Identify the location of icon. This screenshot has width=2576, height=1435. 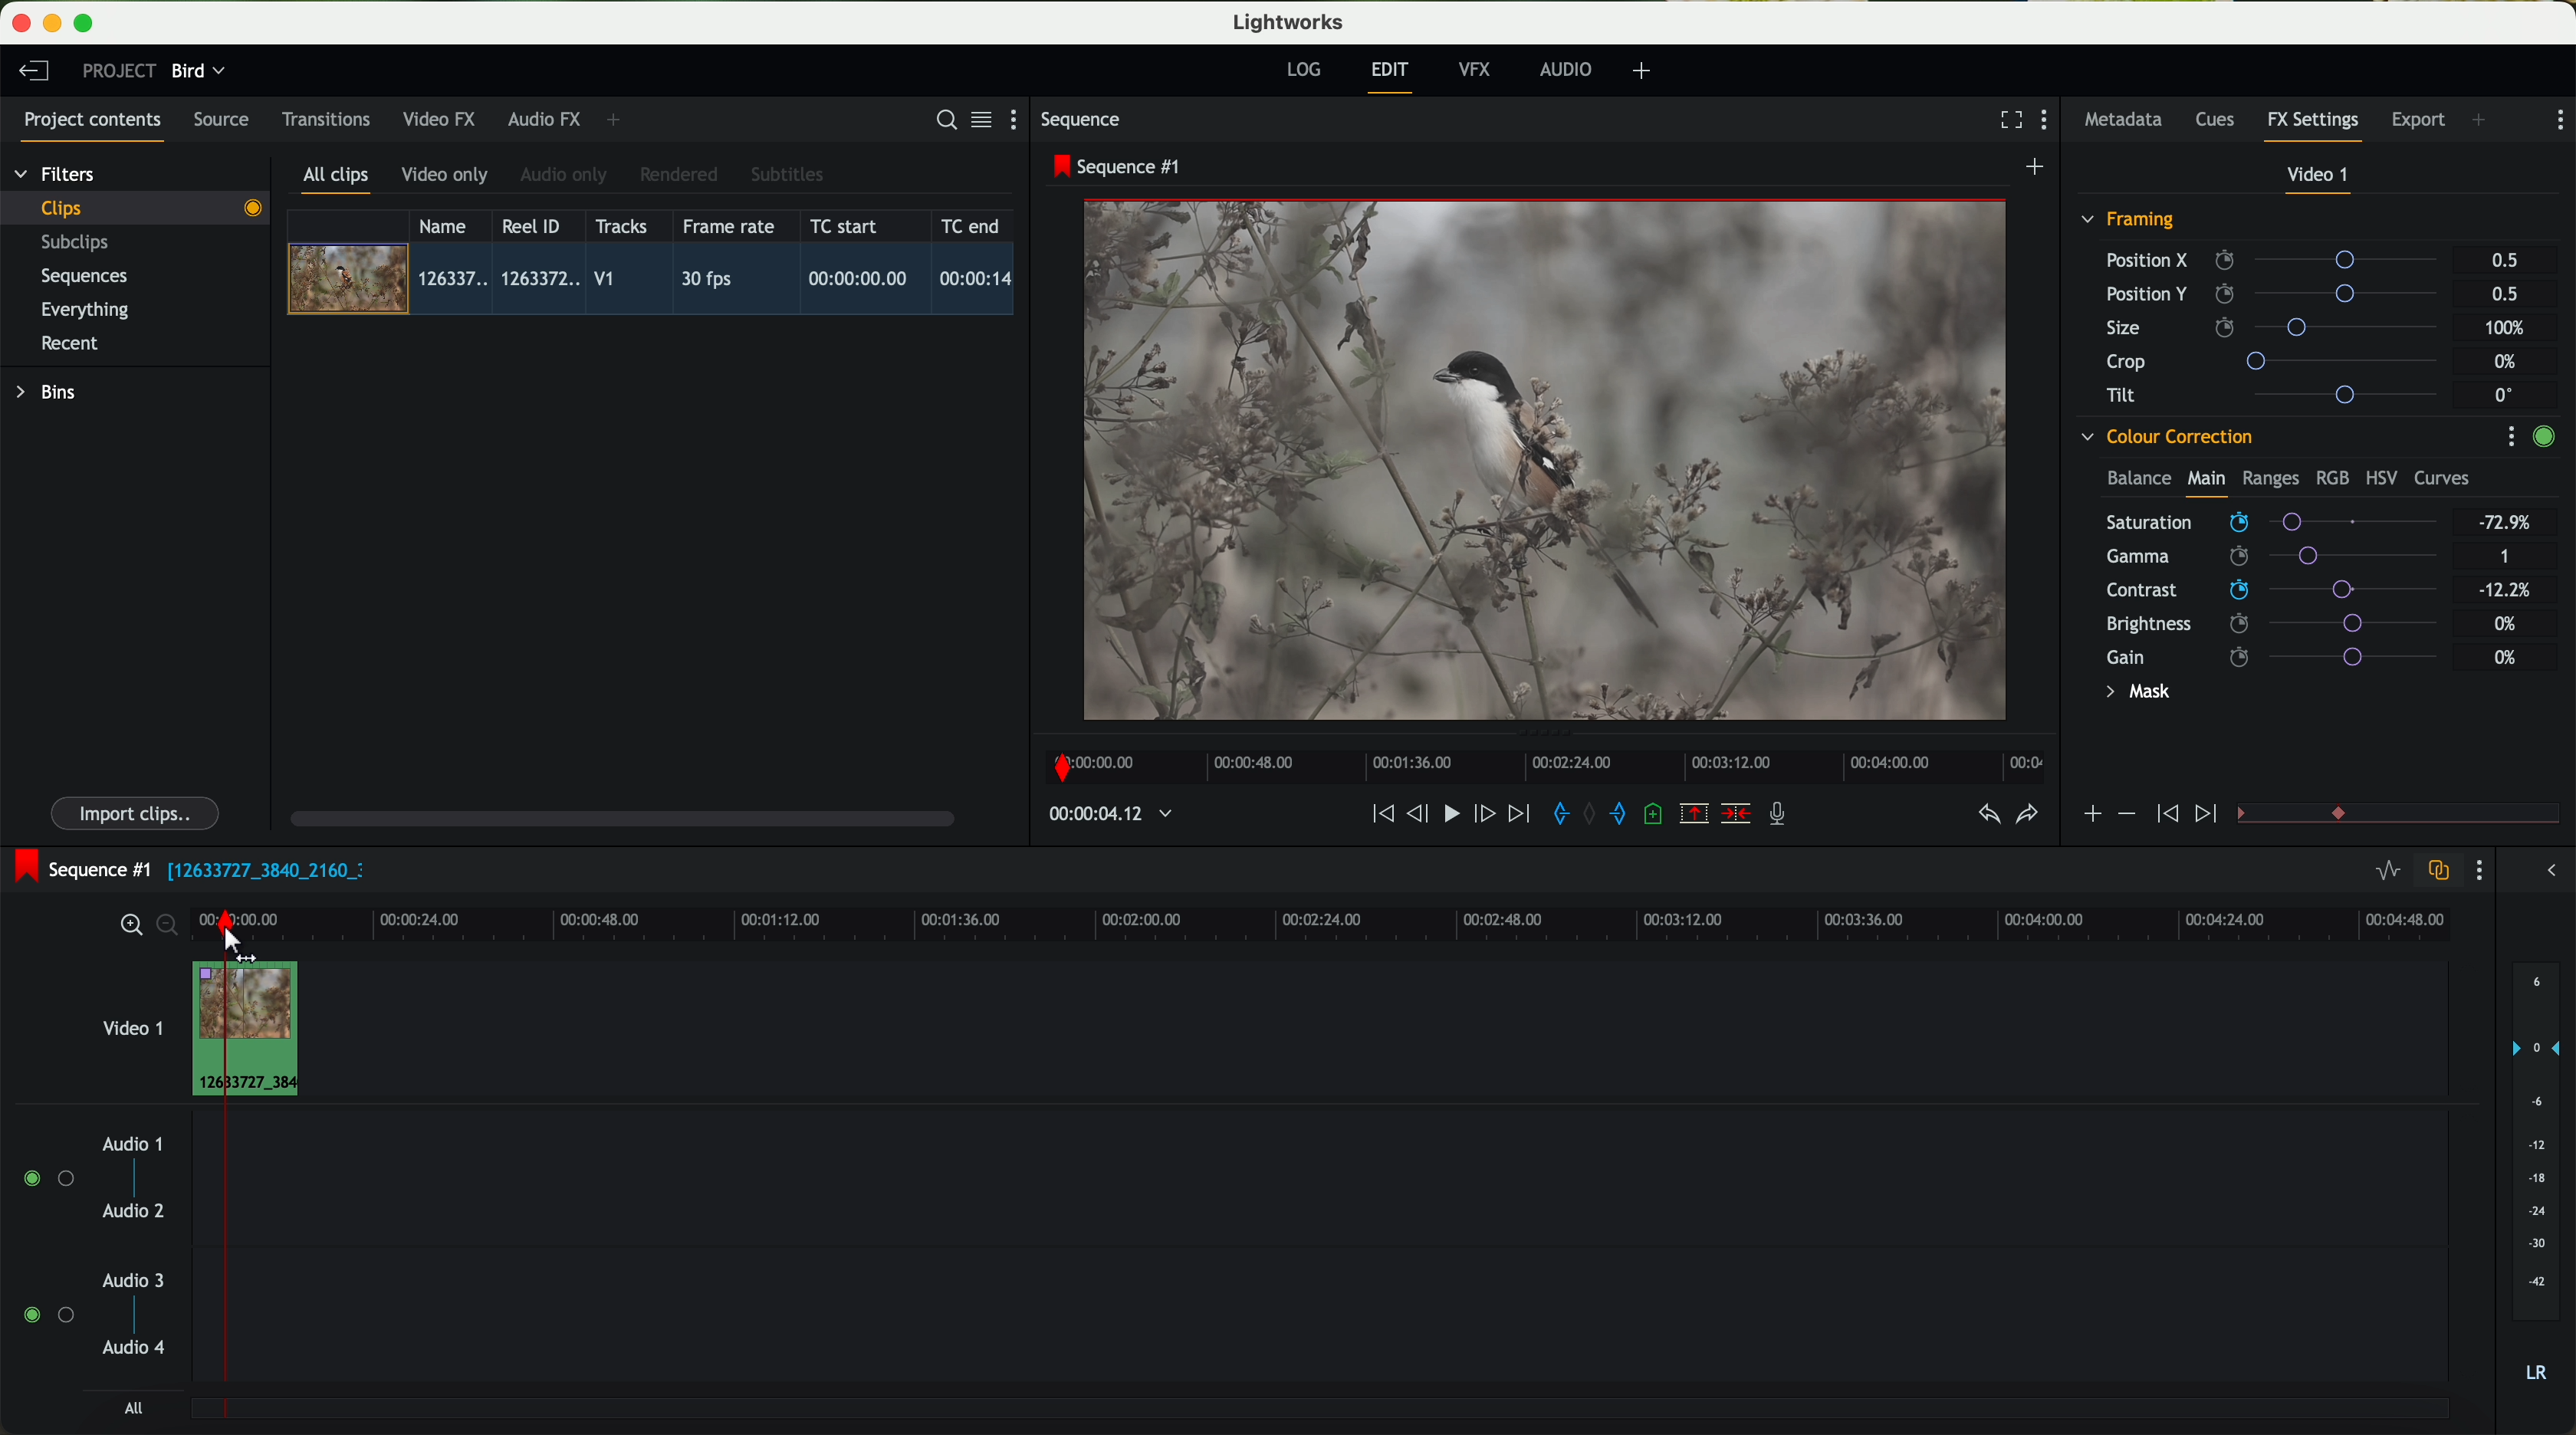
(2209, 815).